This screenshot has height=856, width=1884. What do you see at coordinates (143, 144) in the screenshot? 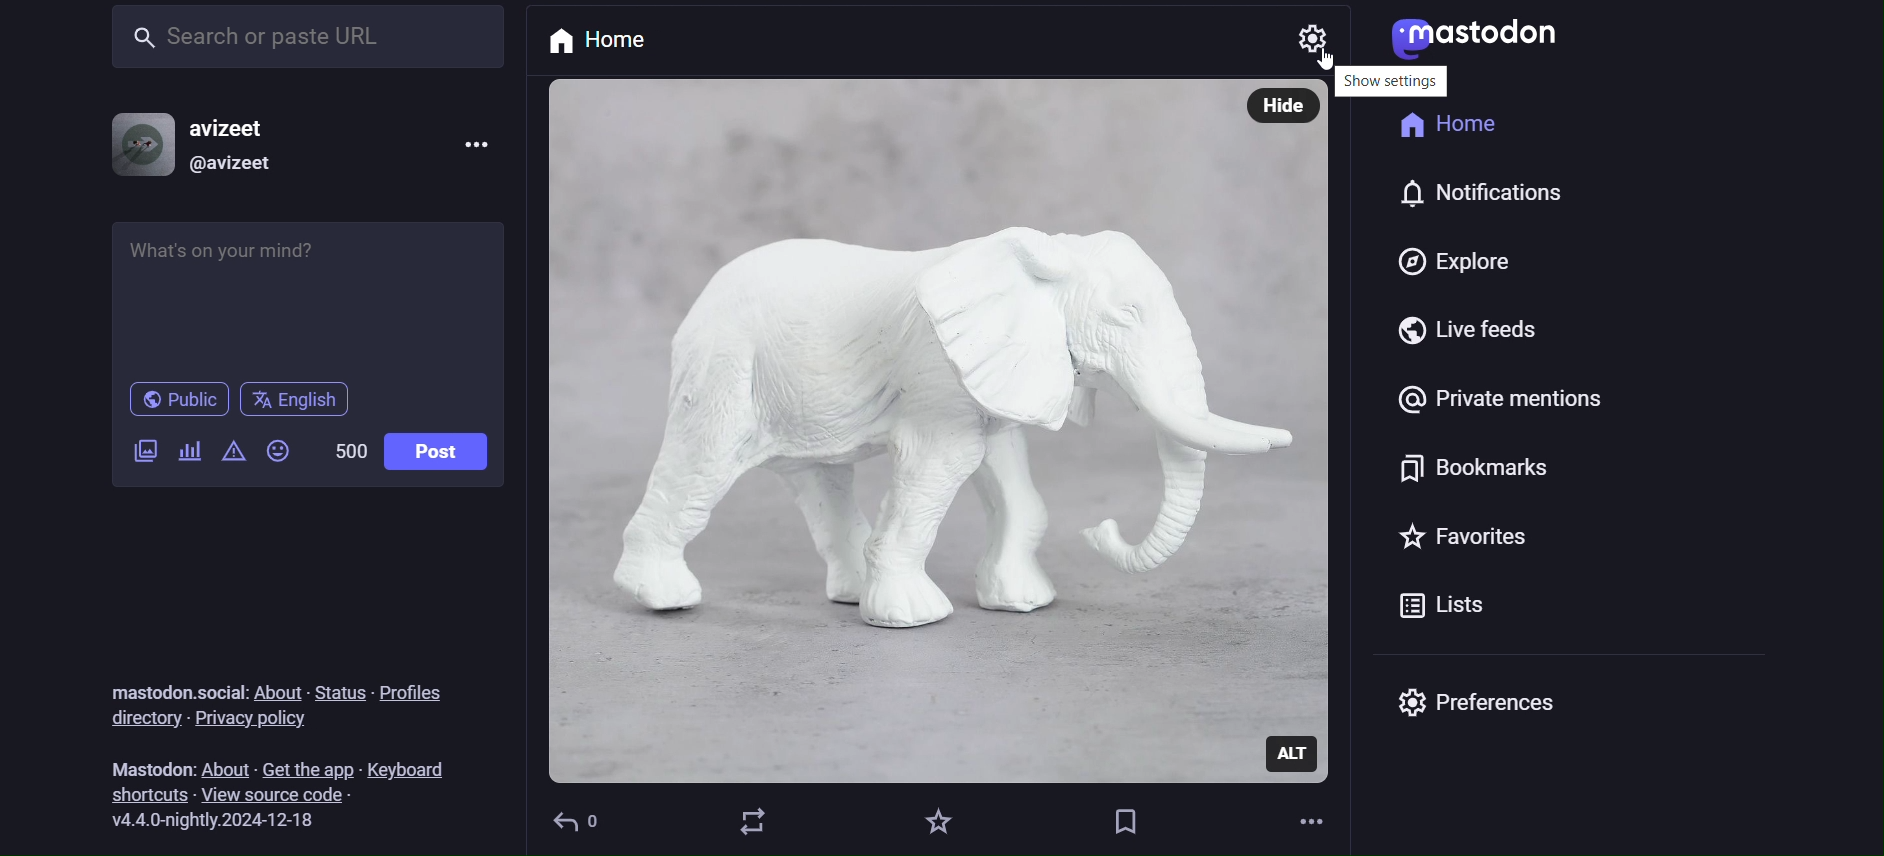
I see `display picture` at bounding box center [143, 144].